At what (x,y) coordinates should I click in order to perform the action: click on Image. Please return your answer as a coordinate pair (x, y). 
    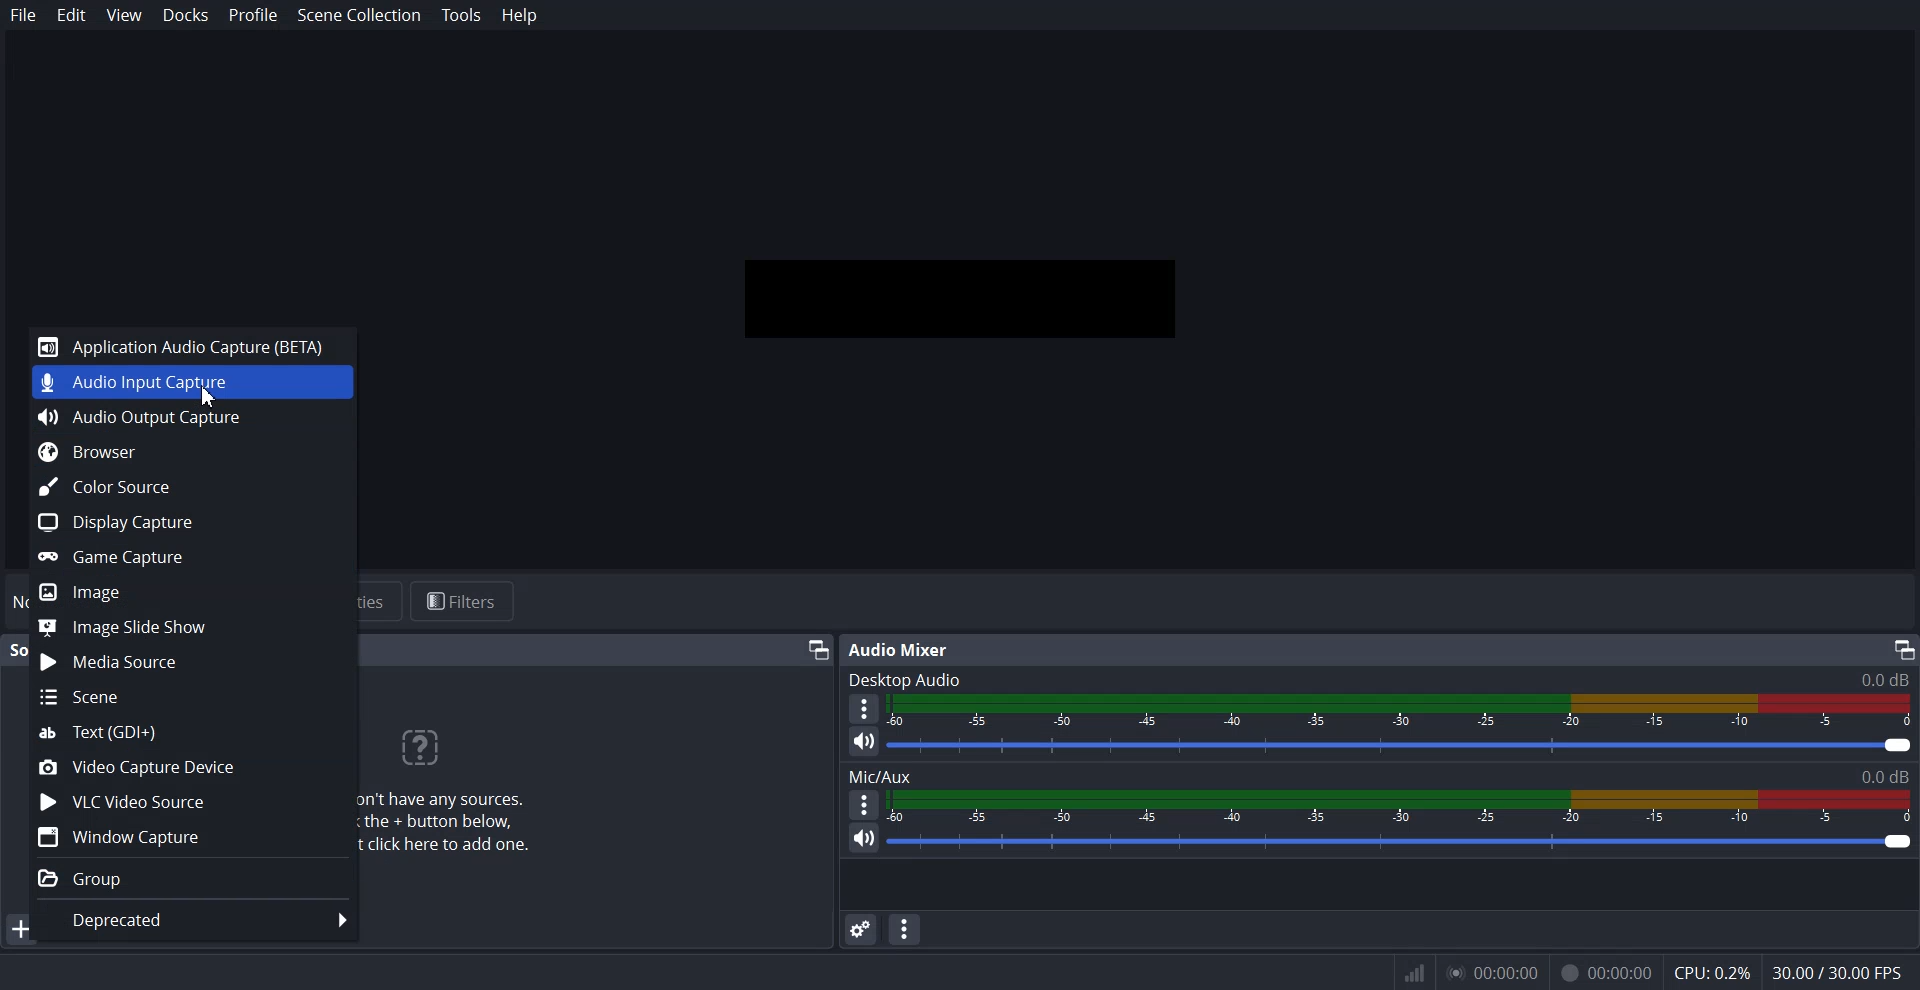
    Looking at the image, I should click on (211, 595).